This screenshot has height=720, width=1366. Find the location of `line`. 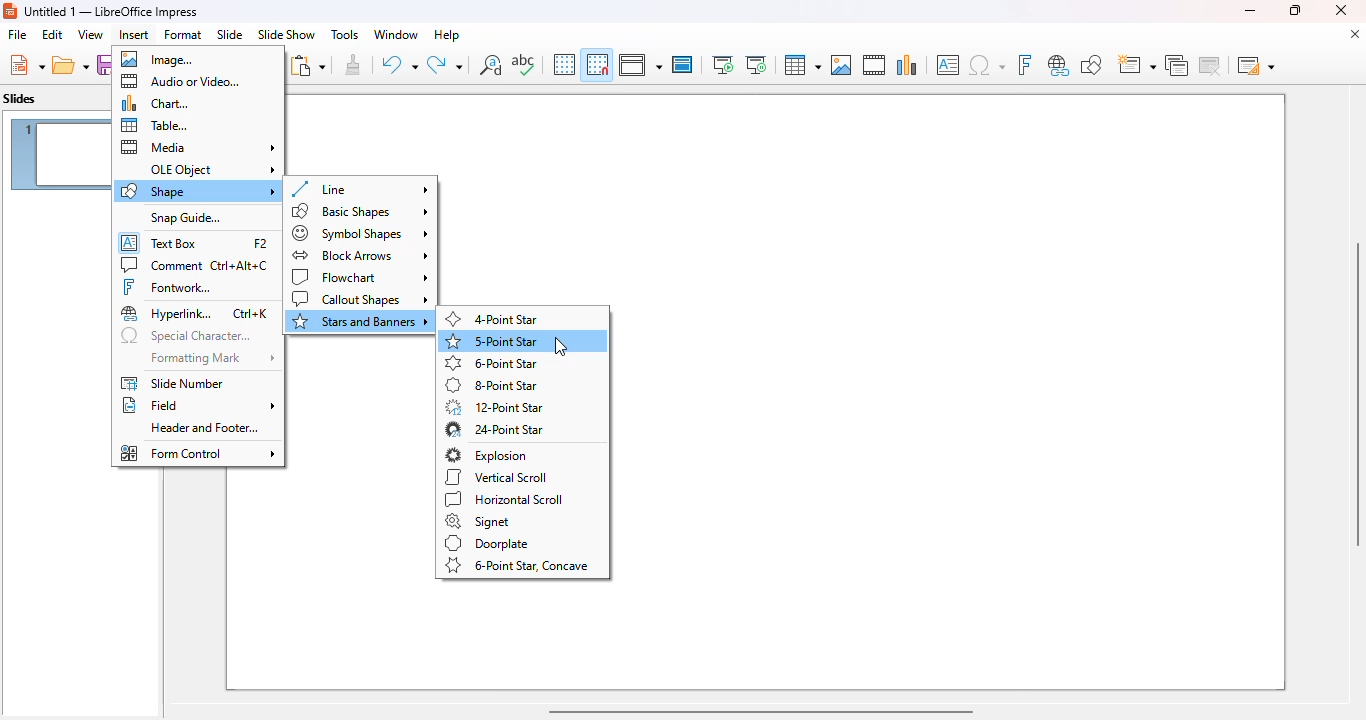

line is located at coordinates (359, 189).